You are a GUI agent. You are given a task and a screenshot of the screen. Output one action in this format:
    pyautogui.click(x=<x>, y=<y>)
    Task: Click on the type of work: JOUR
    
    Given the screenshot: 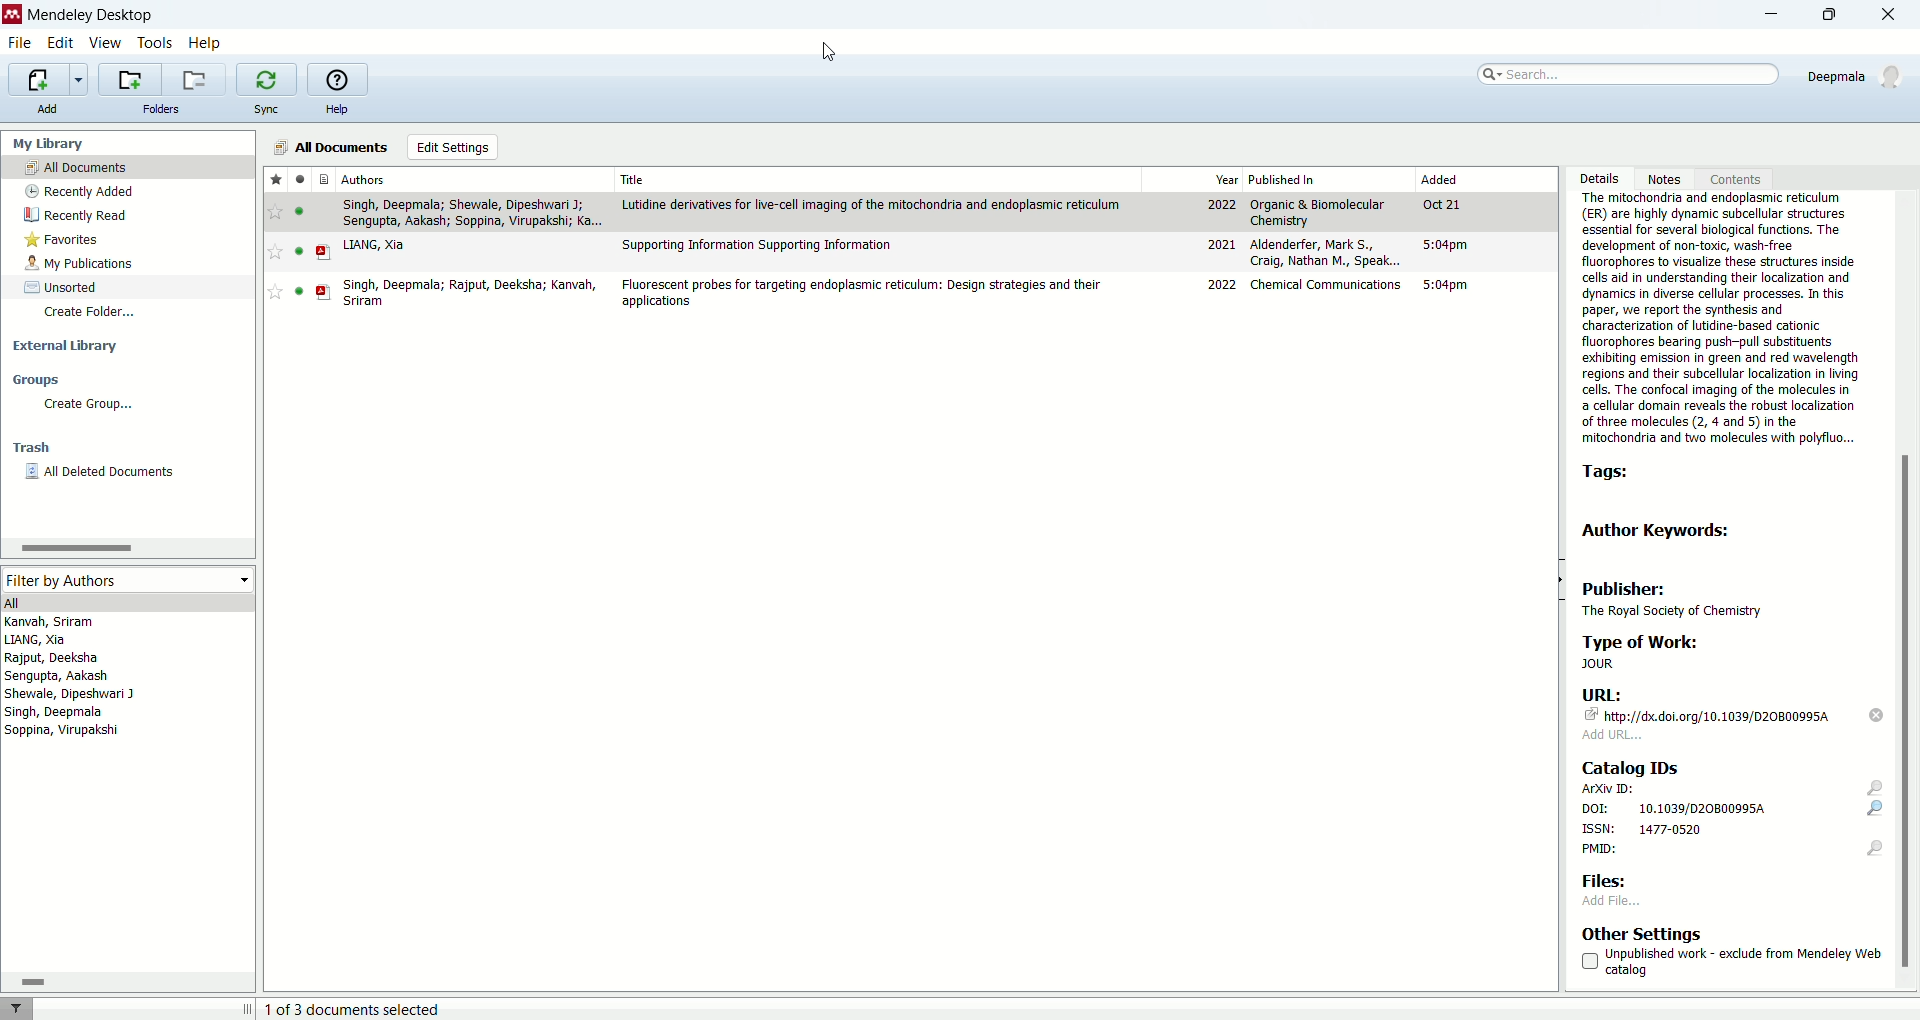 What is the action you would take?
    pyautogui.click(x=1707, y=652)
    